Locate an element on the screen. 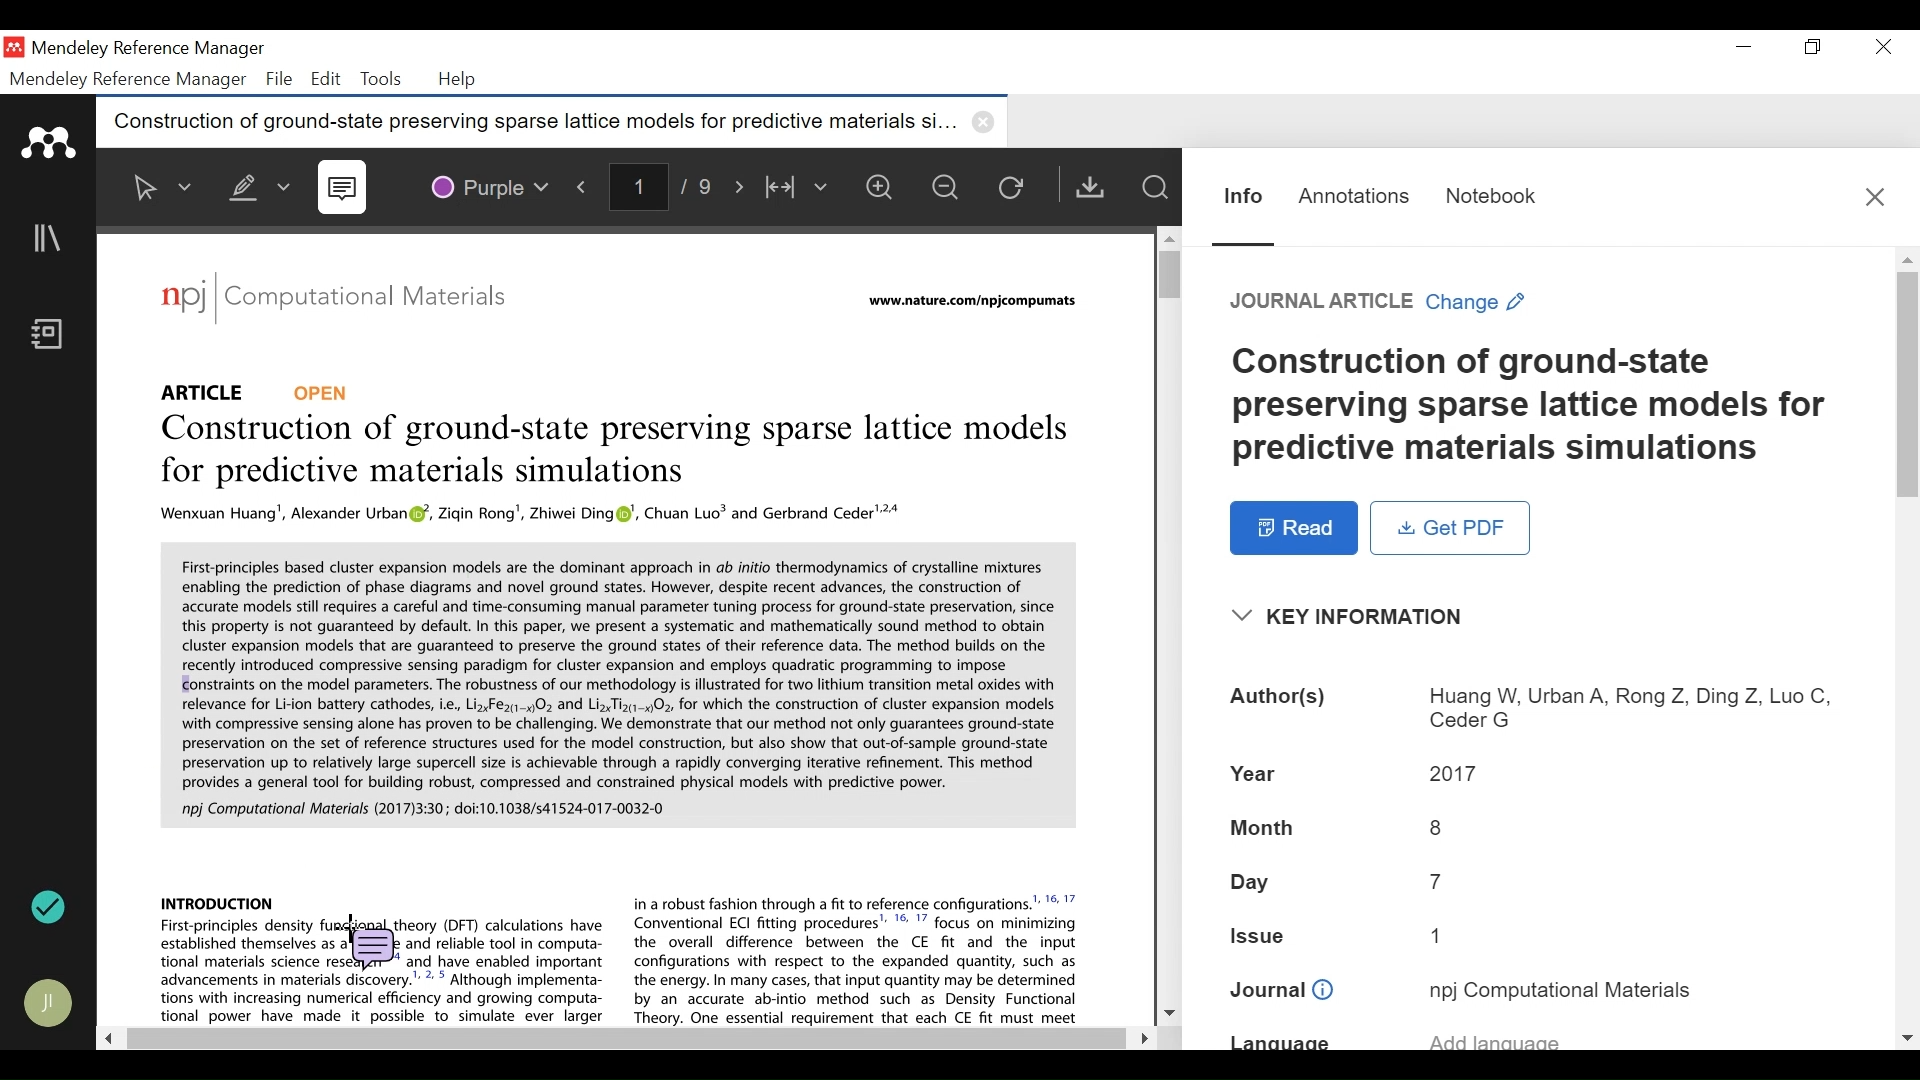 The width and height of the screenshot is (1920, 1080). Previous Page is located at coordinates (585, 186).